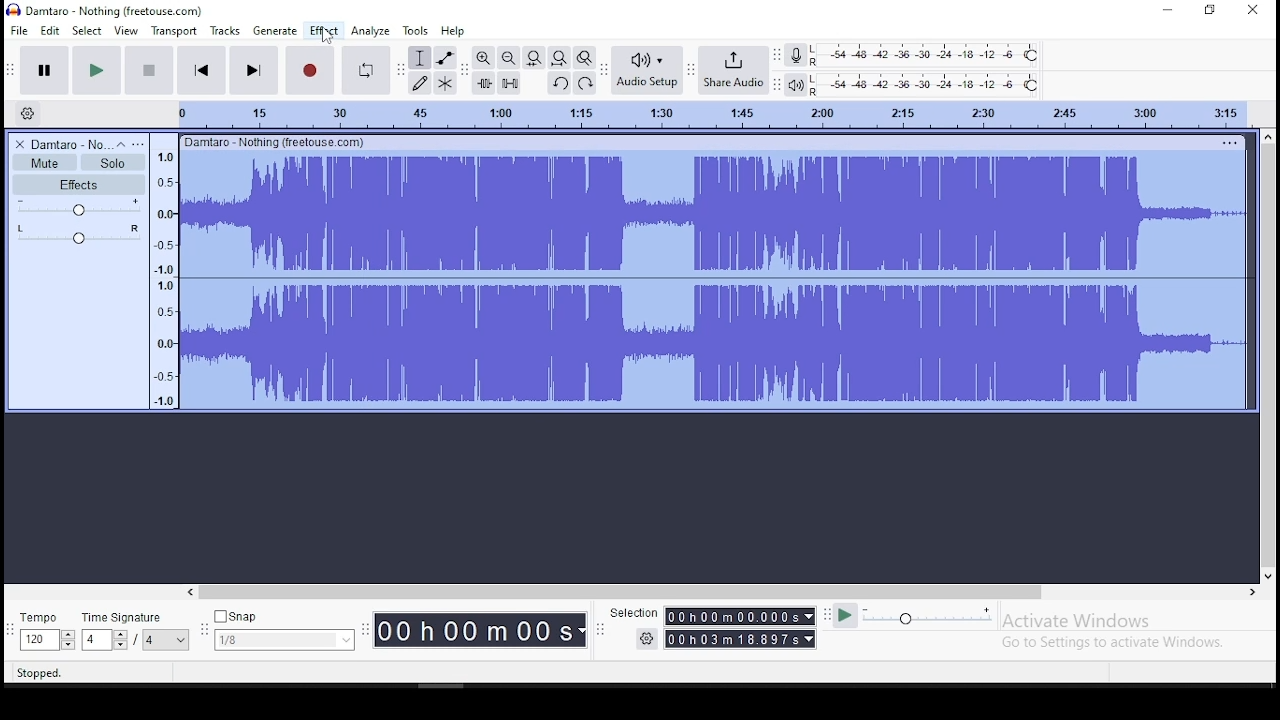 The height and width of the screenshot is (720, 1280). Describe the element at coordinates (697, 114) in the screenshot. I see `Audio Timeline` at that location.